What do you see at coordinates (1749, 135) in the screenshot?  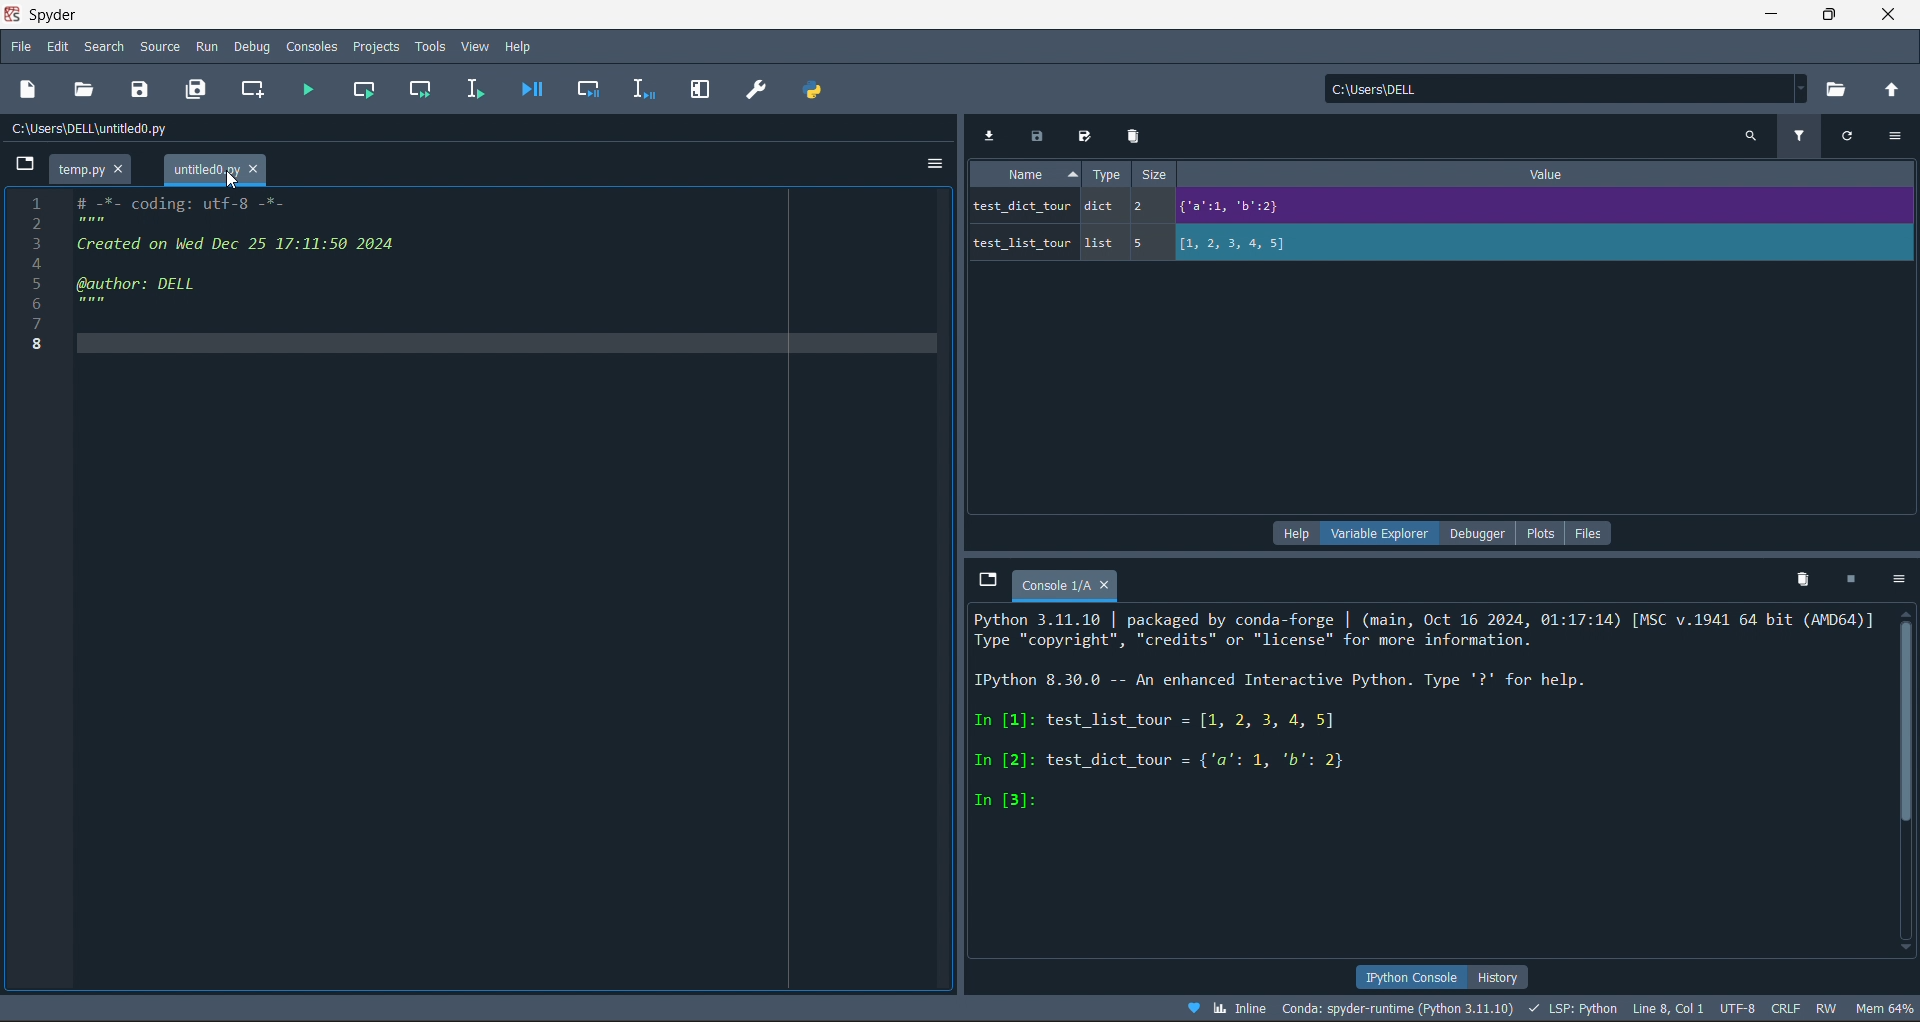 I see `search` at bounding box center [1749, 135].